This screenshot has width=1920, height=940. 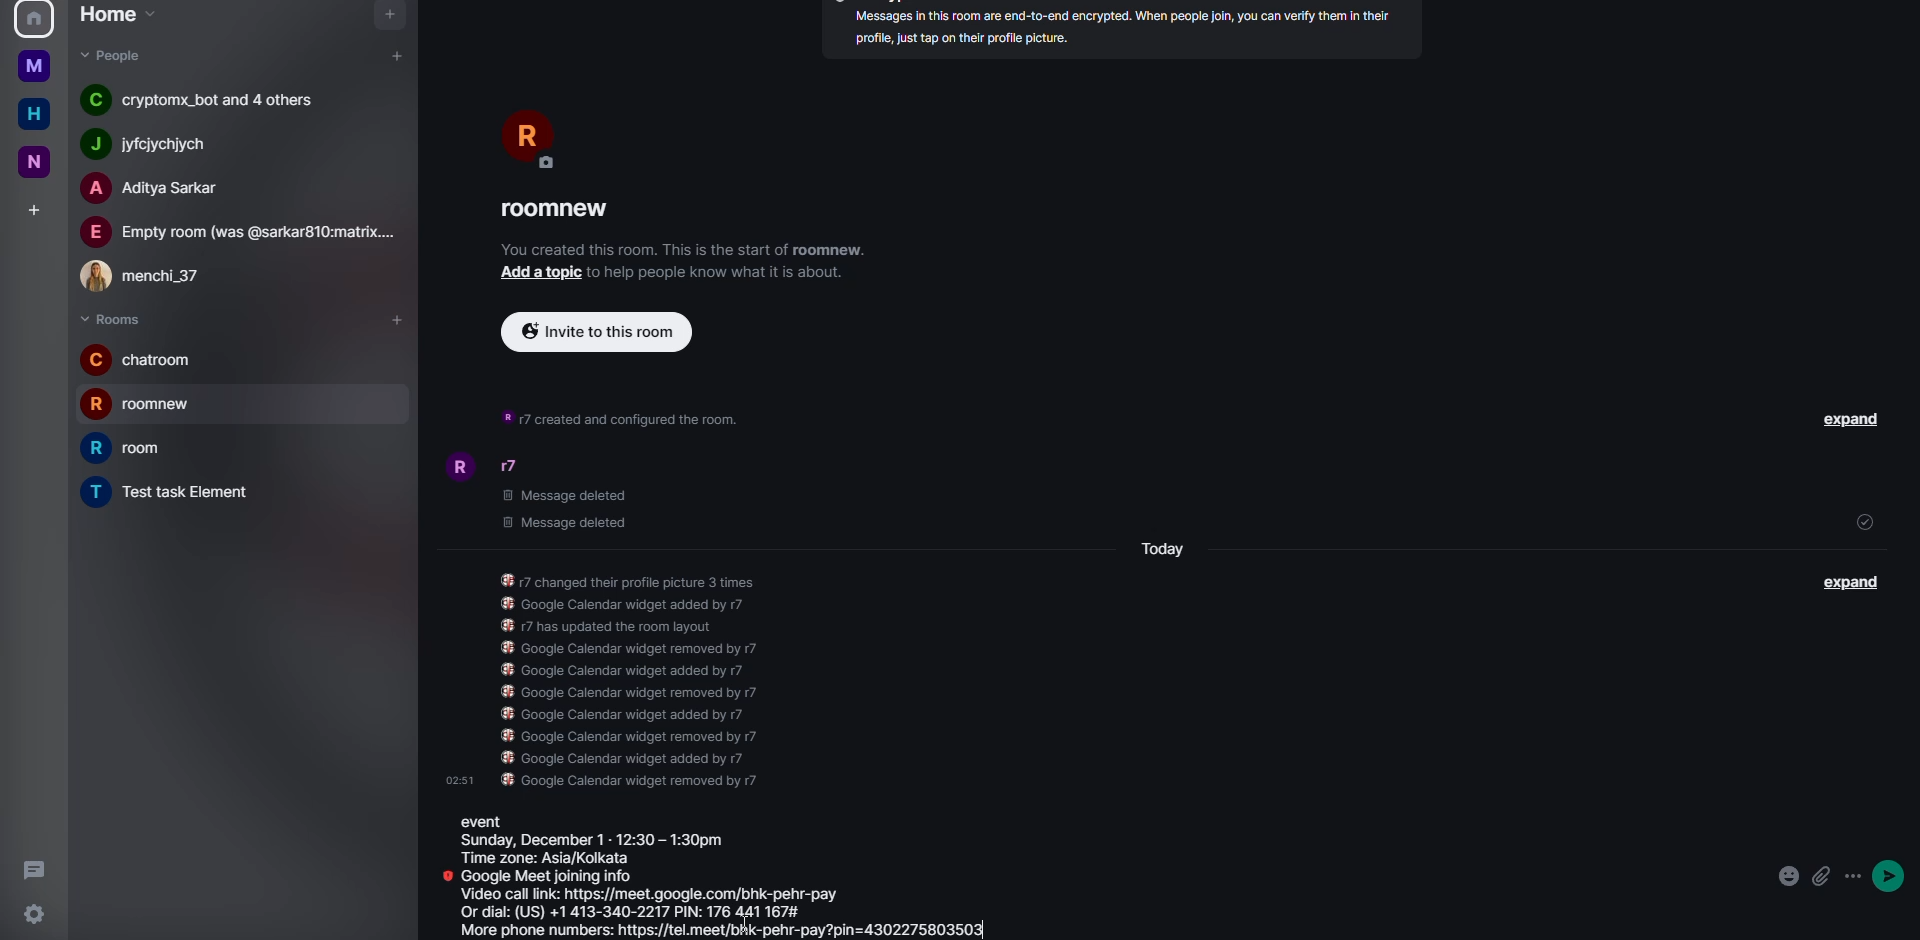 I want to click on profile, so click(x=31, y=19).